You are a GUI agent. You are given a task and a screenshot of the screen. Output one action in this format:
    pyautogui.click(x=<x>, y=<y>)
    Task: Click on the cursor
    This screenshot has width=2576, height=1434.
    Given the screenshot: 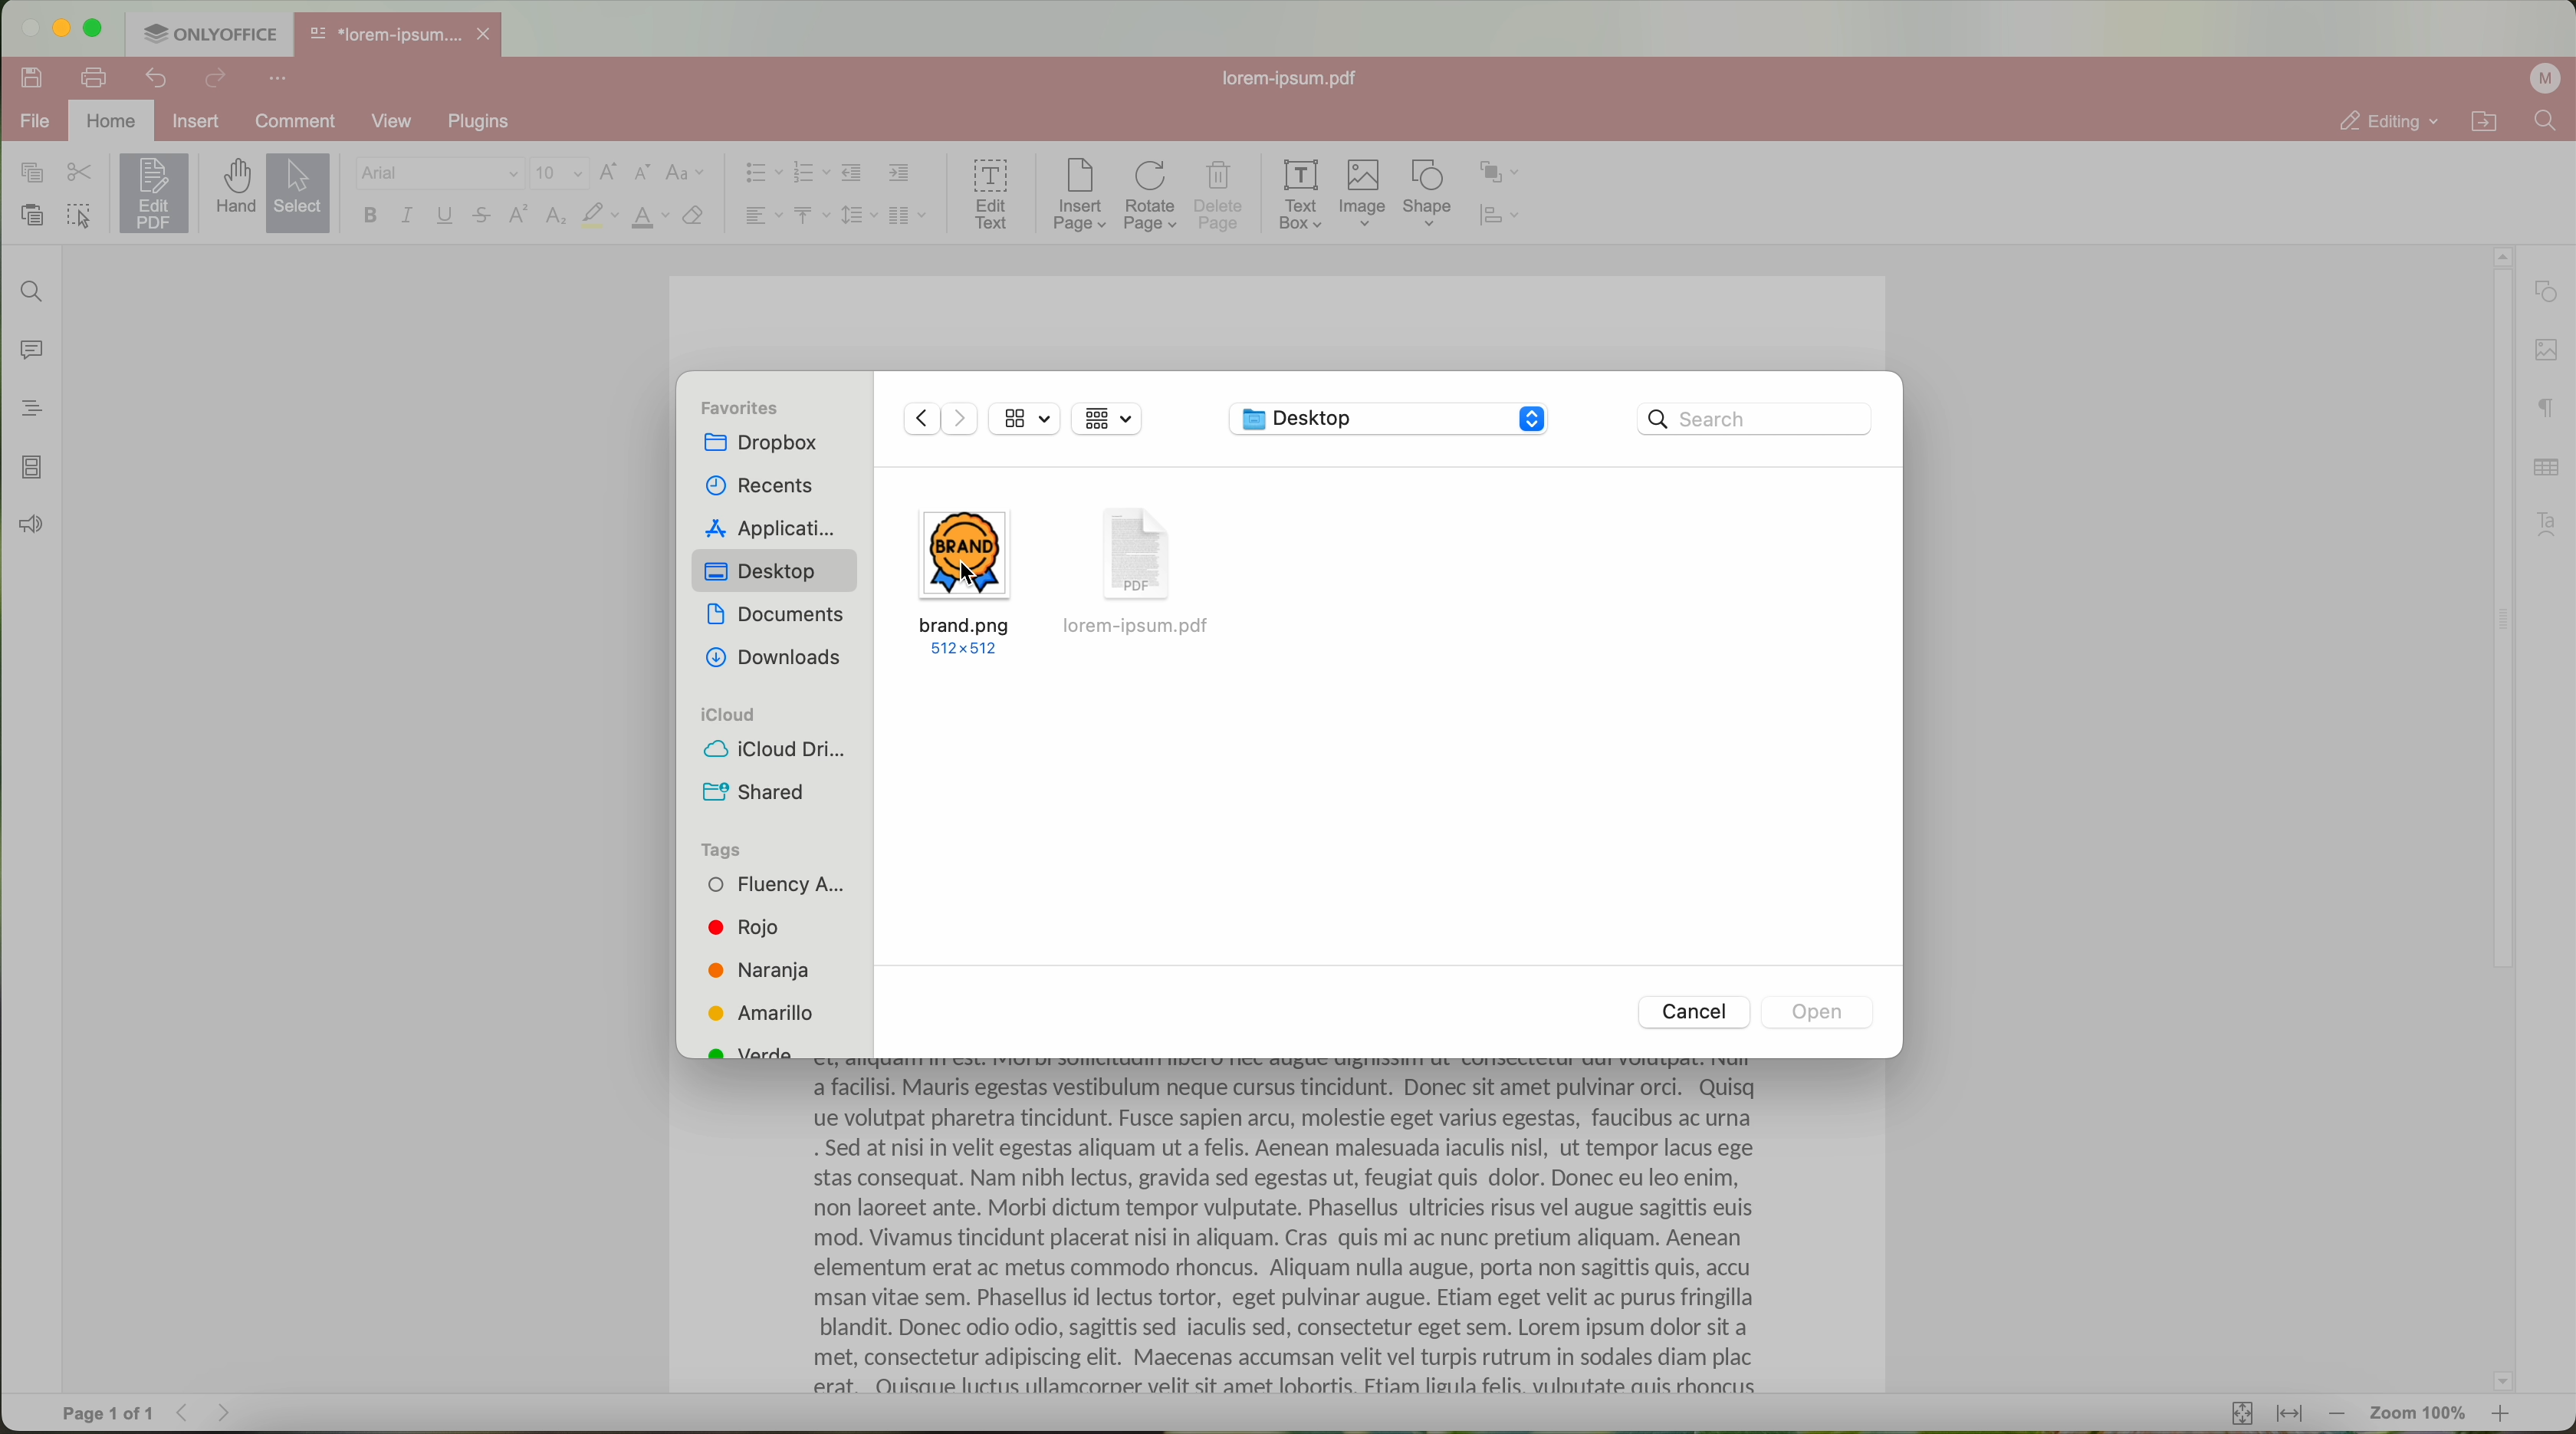 What is the action you would take?
    pyautogui.click(x=970, y=574)
    